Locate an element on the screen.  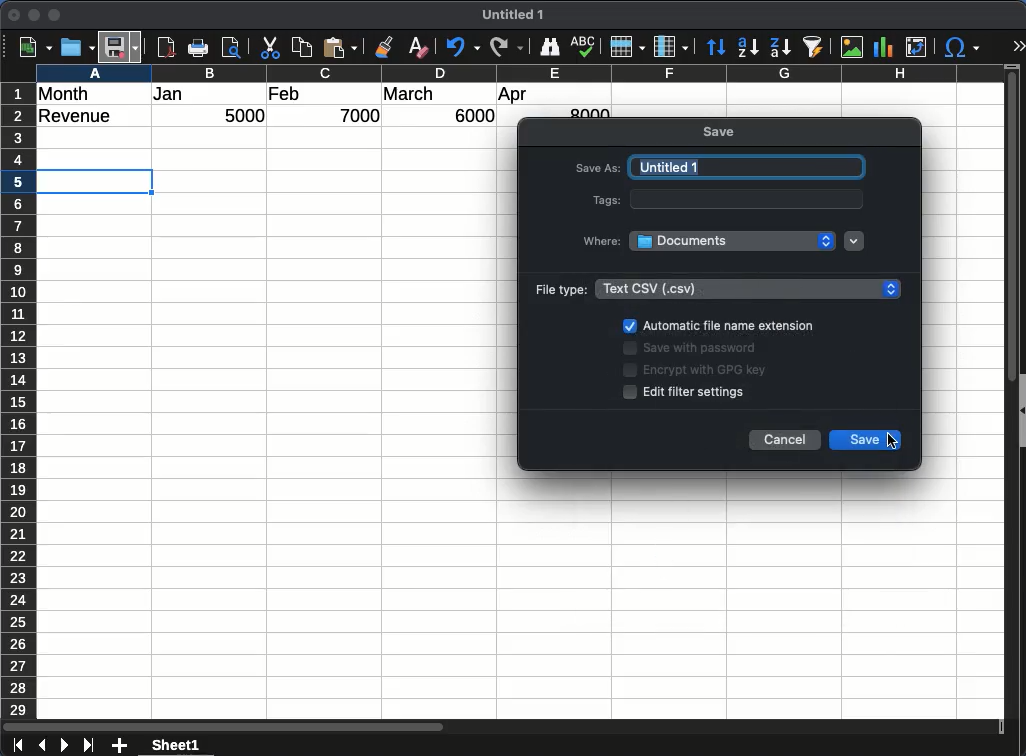
minimize is located at coordinates (35, 15).